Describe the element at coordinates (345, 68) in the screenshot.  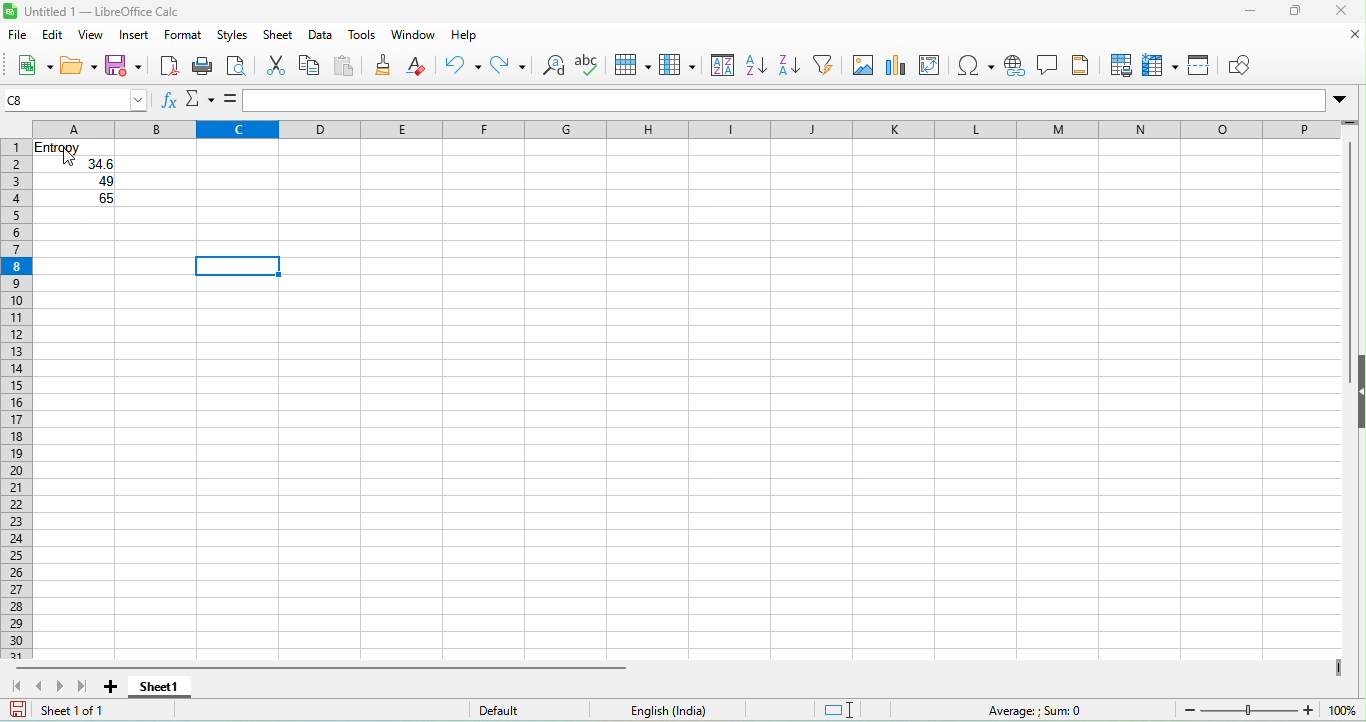
I see `paste` at that location.